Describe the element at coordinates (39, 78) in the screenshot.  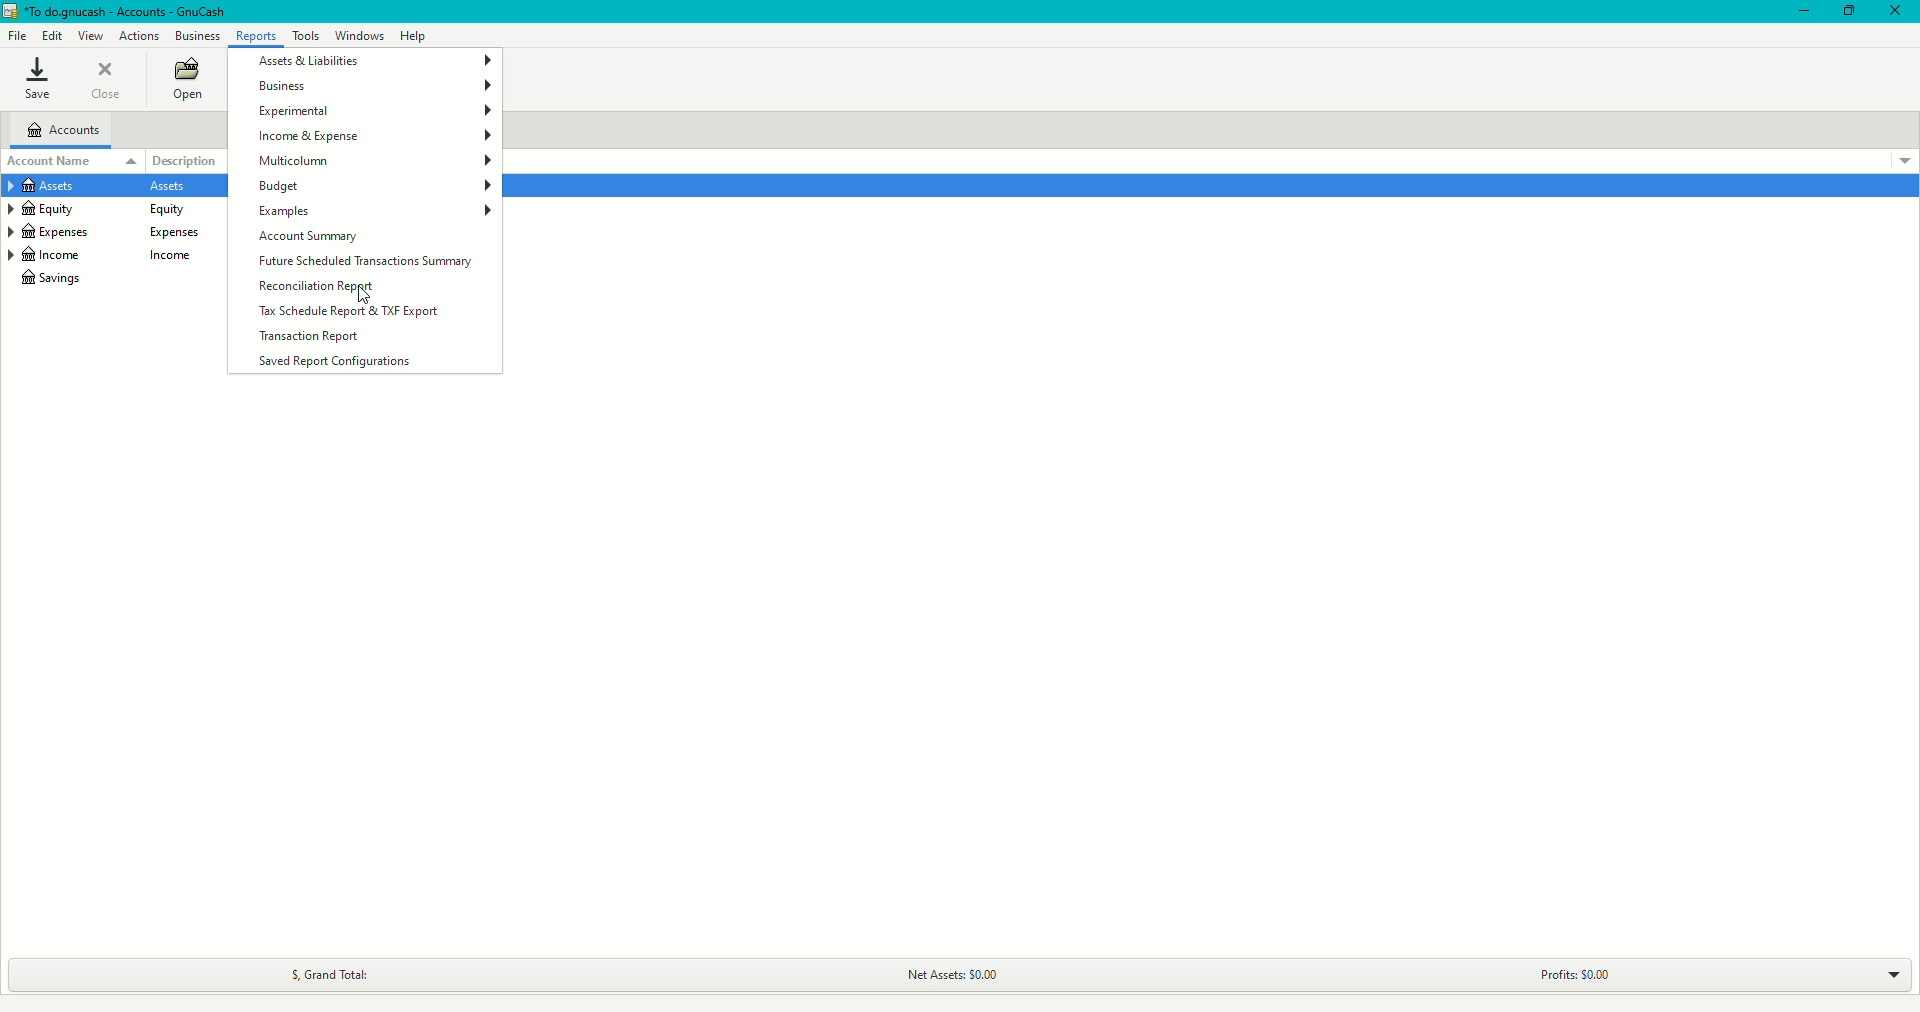
I see `Save` at that location.